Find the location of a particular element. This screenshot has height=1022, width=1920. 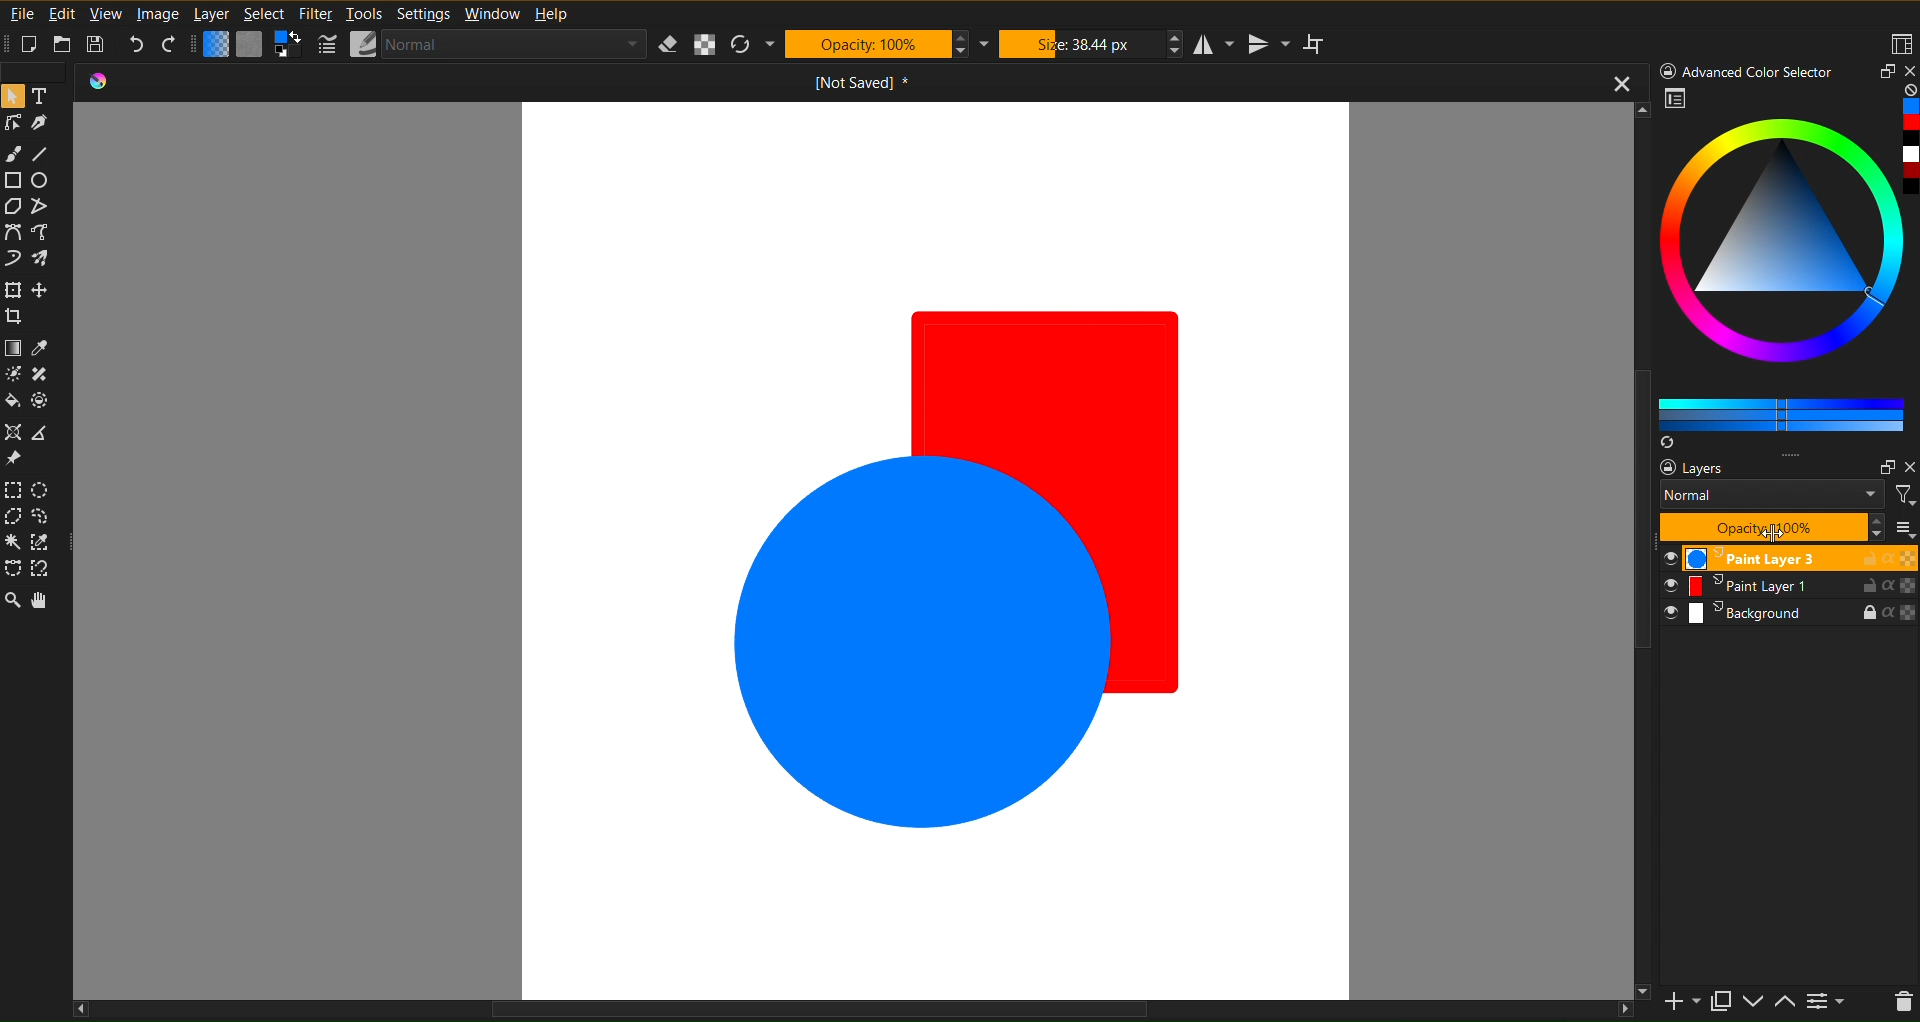

Maximize is located at coordinates (1880, 74).